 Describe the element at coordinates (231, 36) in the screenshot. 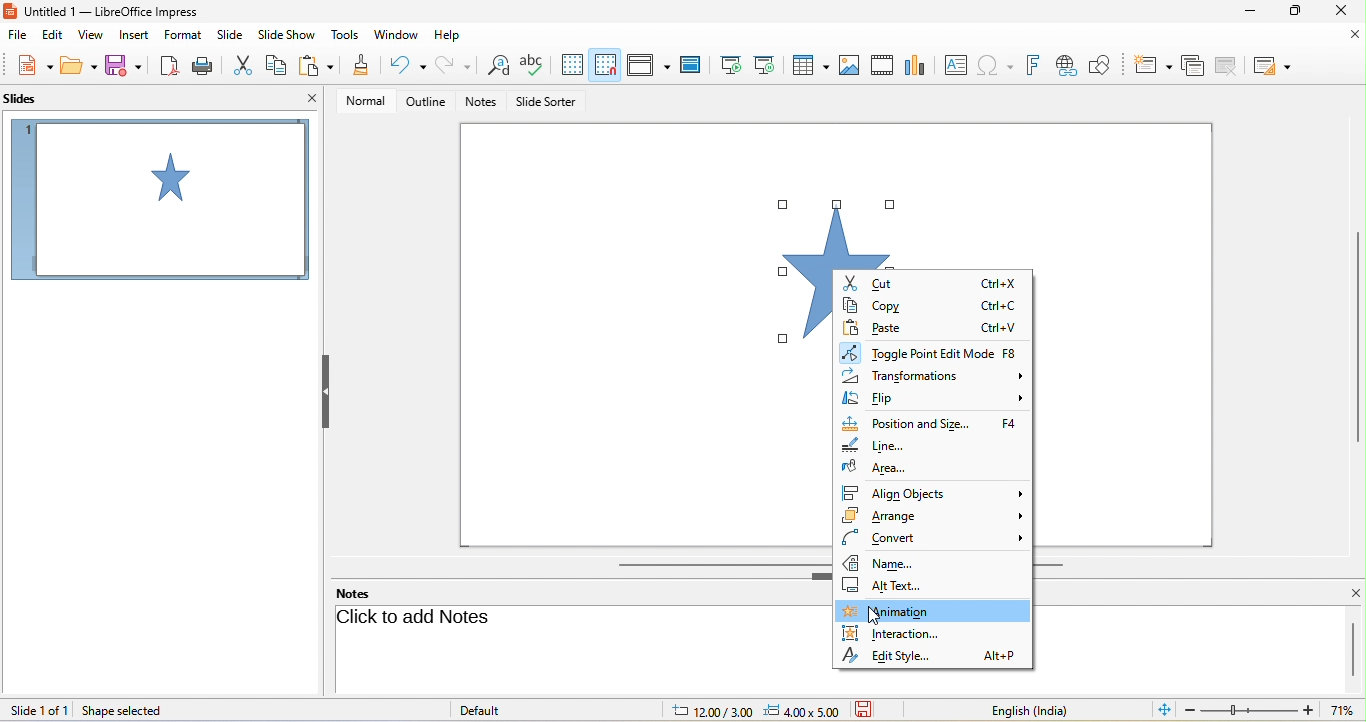

I see `slide` at that location.